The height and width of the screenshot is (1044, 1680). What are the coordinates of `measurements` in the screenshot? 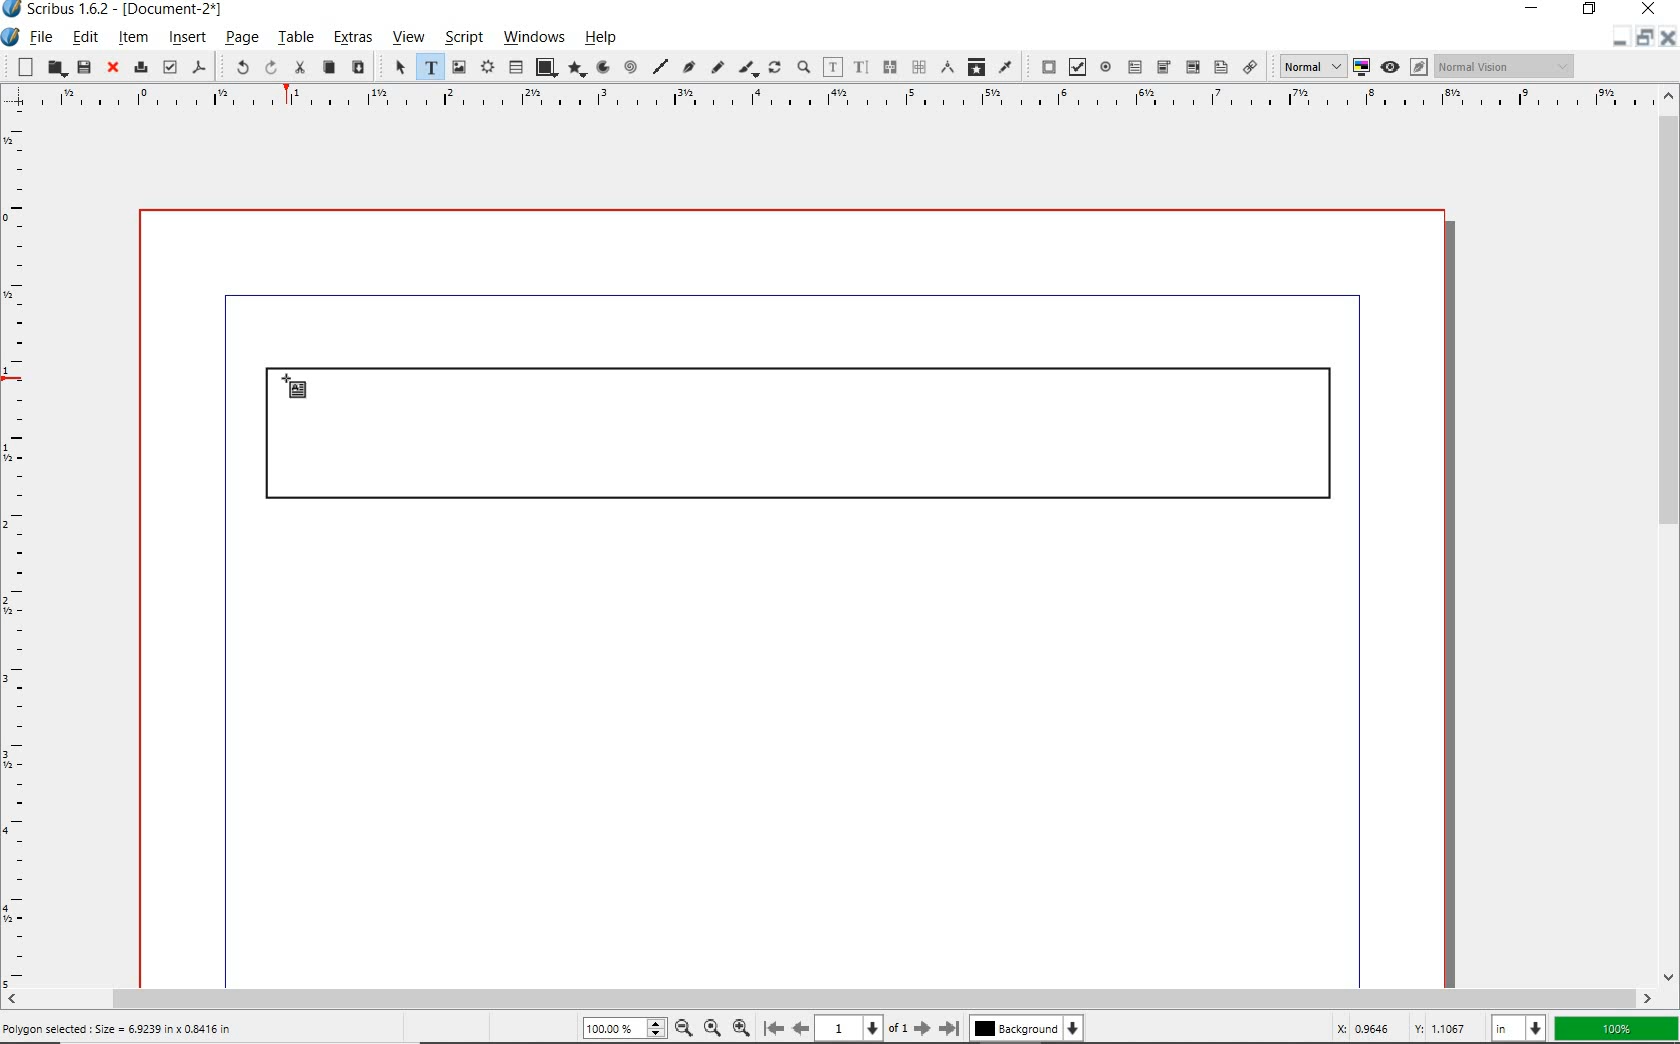 It's located at (917, 68).